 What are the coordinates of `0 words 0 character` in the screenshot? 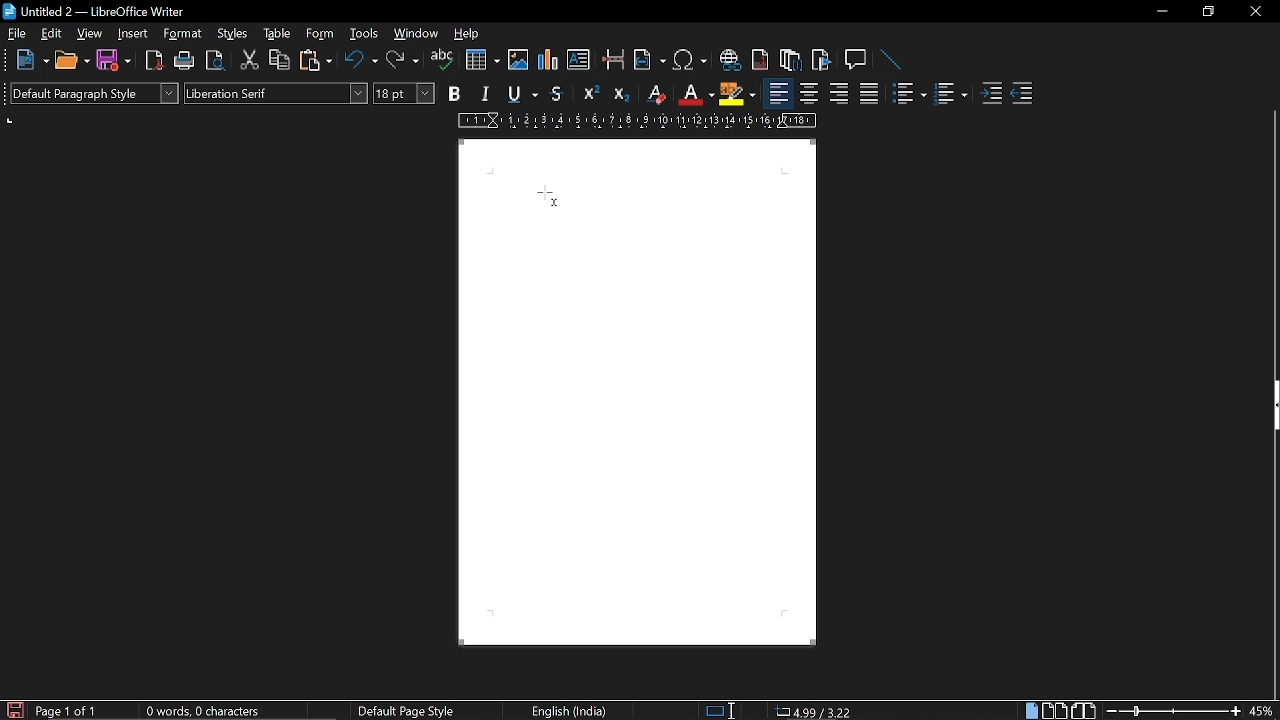 It's located at (200, 711).